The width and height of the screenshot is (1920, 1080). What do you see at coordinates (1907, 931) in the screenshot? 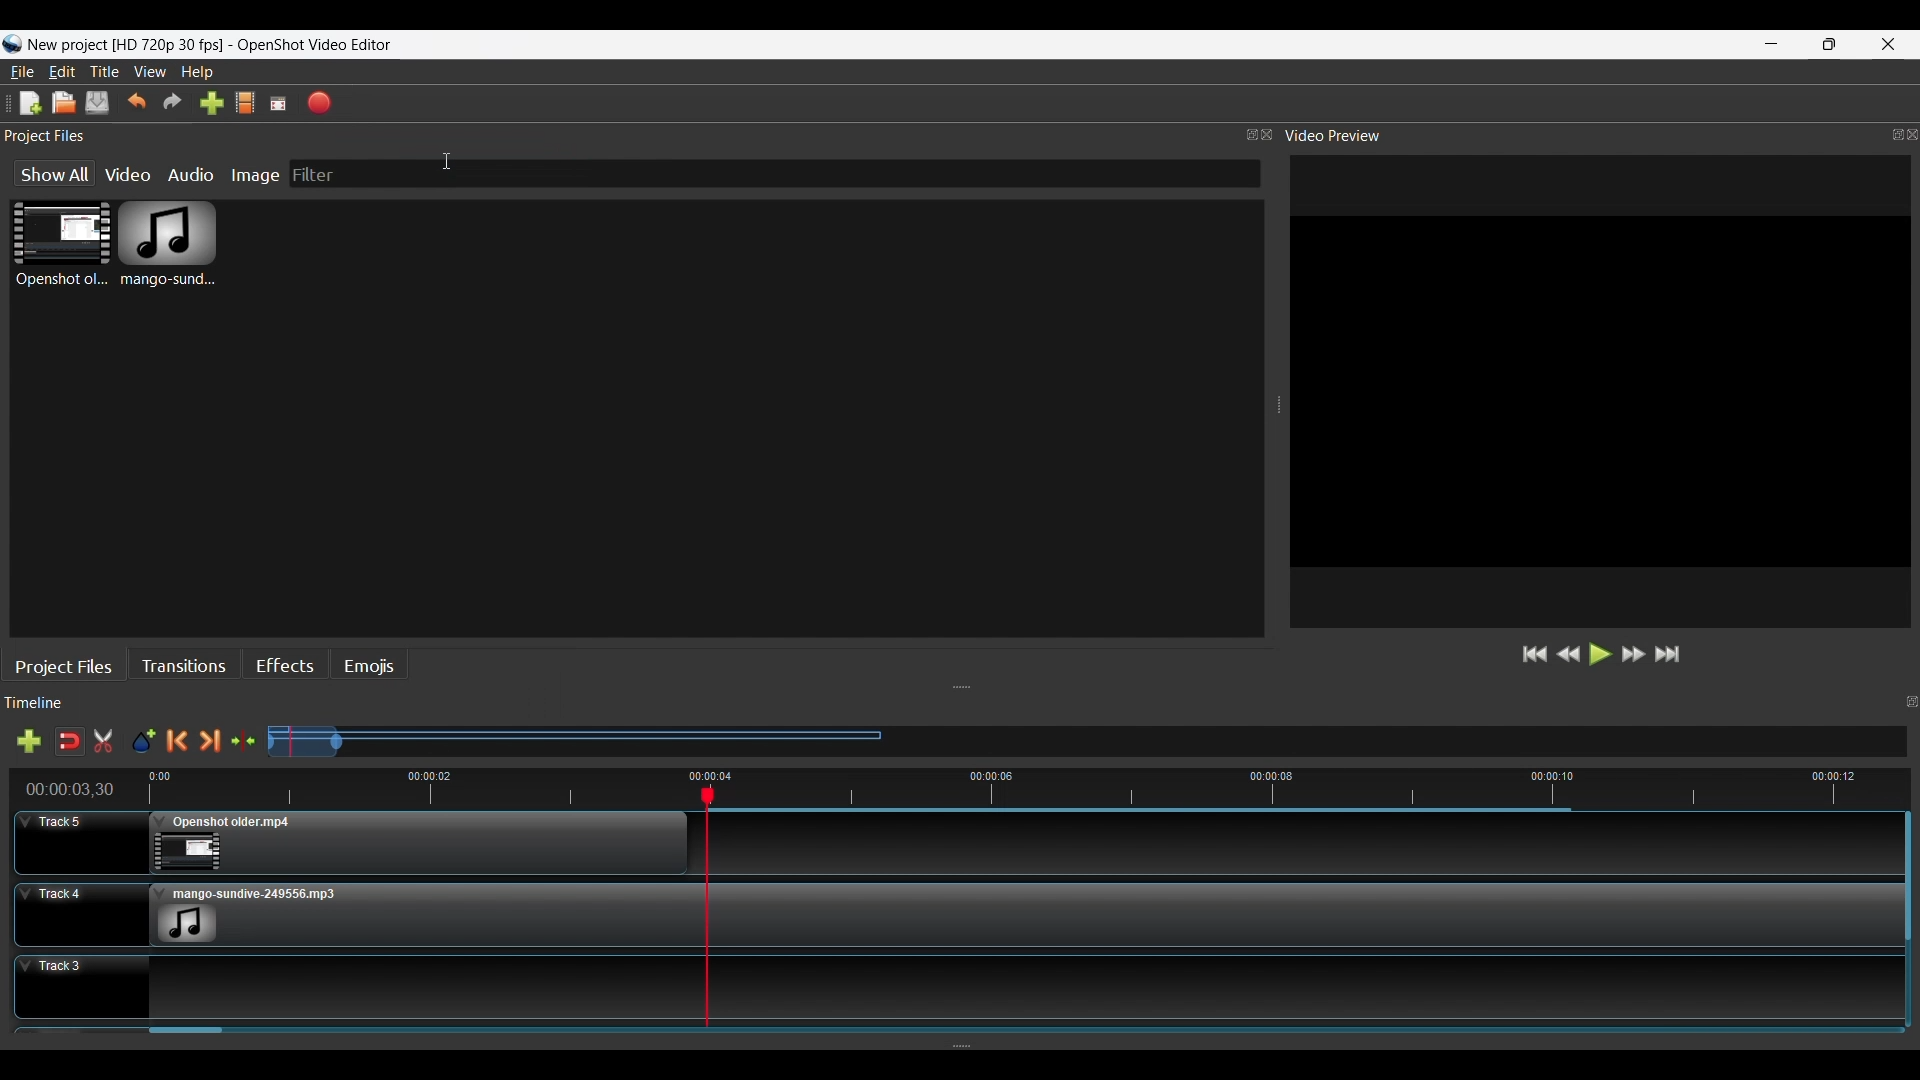
I see `Vertical Scroll Bar` at bounding box center [1907, 931].